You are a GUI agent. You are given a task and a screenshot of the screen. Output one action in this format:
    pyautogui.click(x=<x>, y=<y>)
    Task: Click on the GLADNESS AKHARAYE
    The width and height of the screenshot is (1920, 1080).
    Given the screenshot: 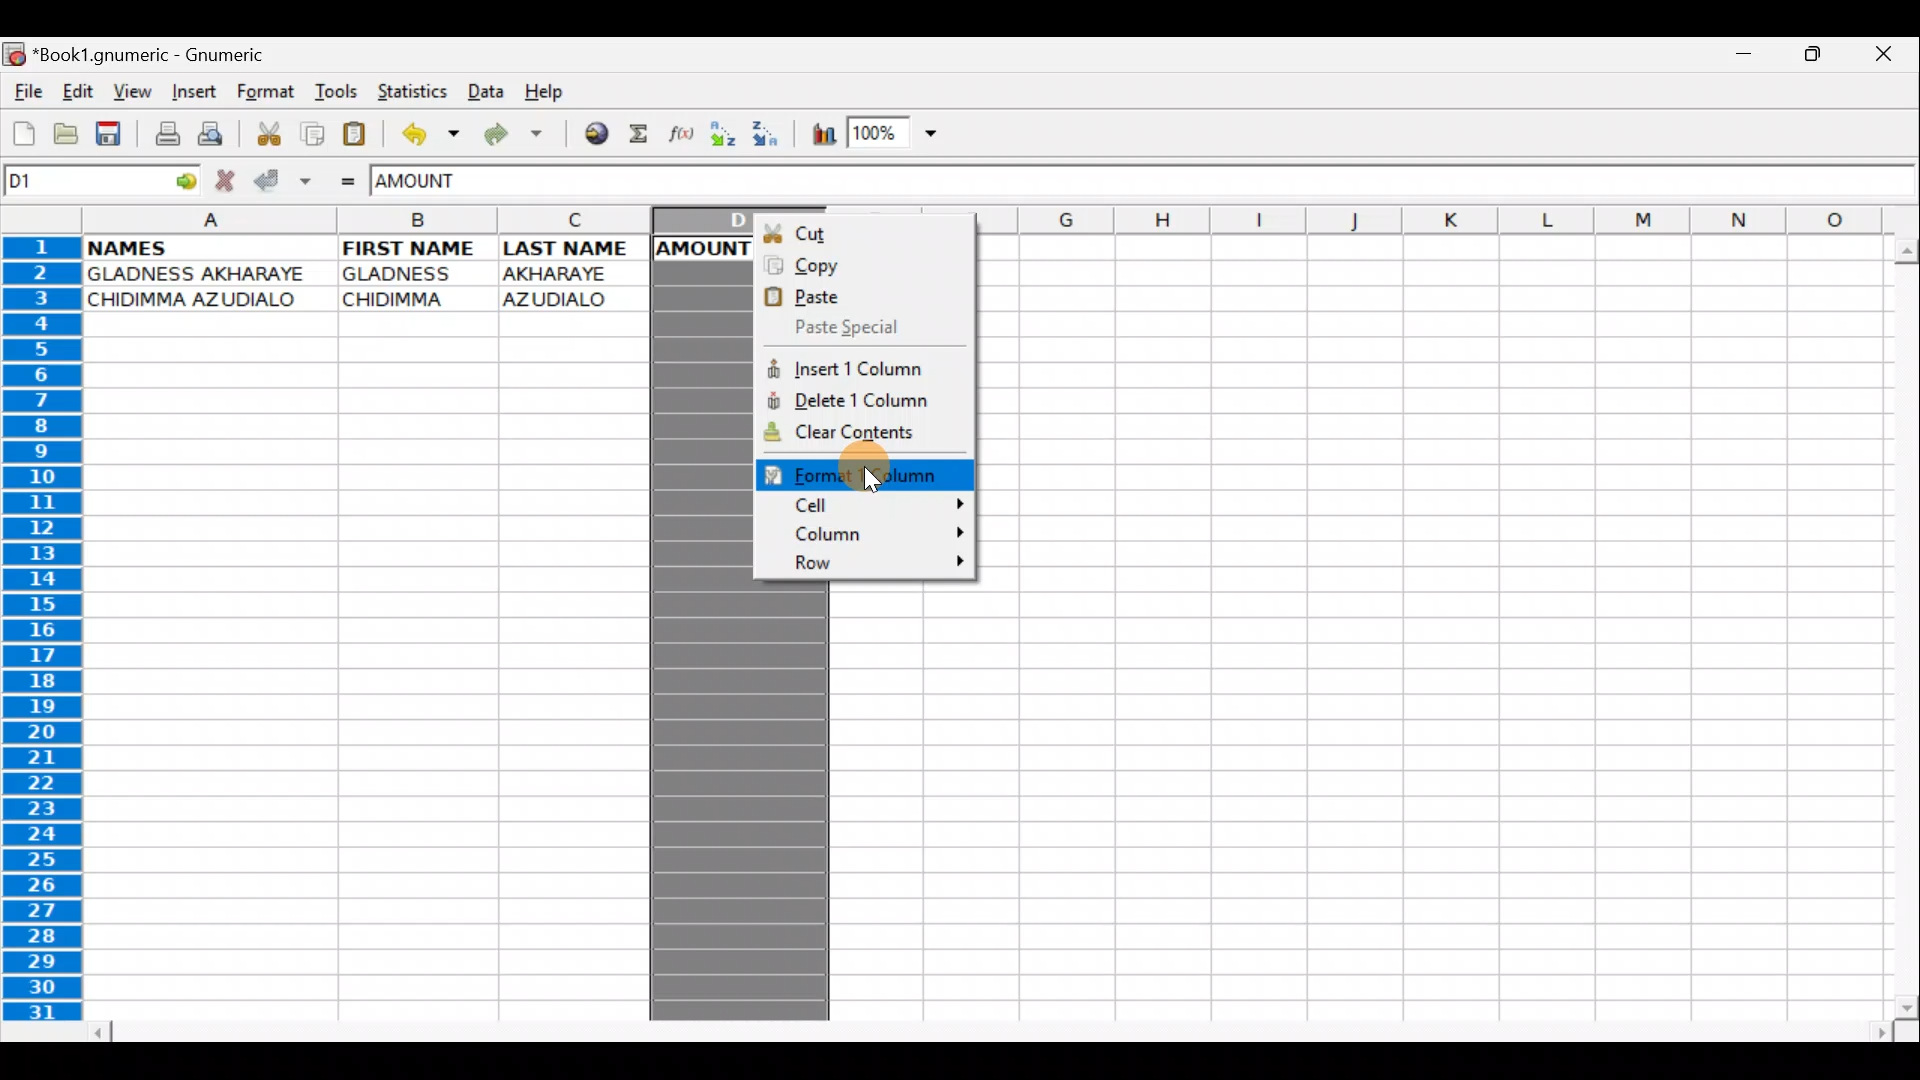 What is the action you would take?
    pyautogui.click(x=204, y=273)
    